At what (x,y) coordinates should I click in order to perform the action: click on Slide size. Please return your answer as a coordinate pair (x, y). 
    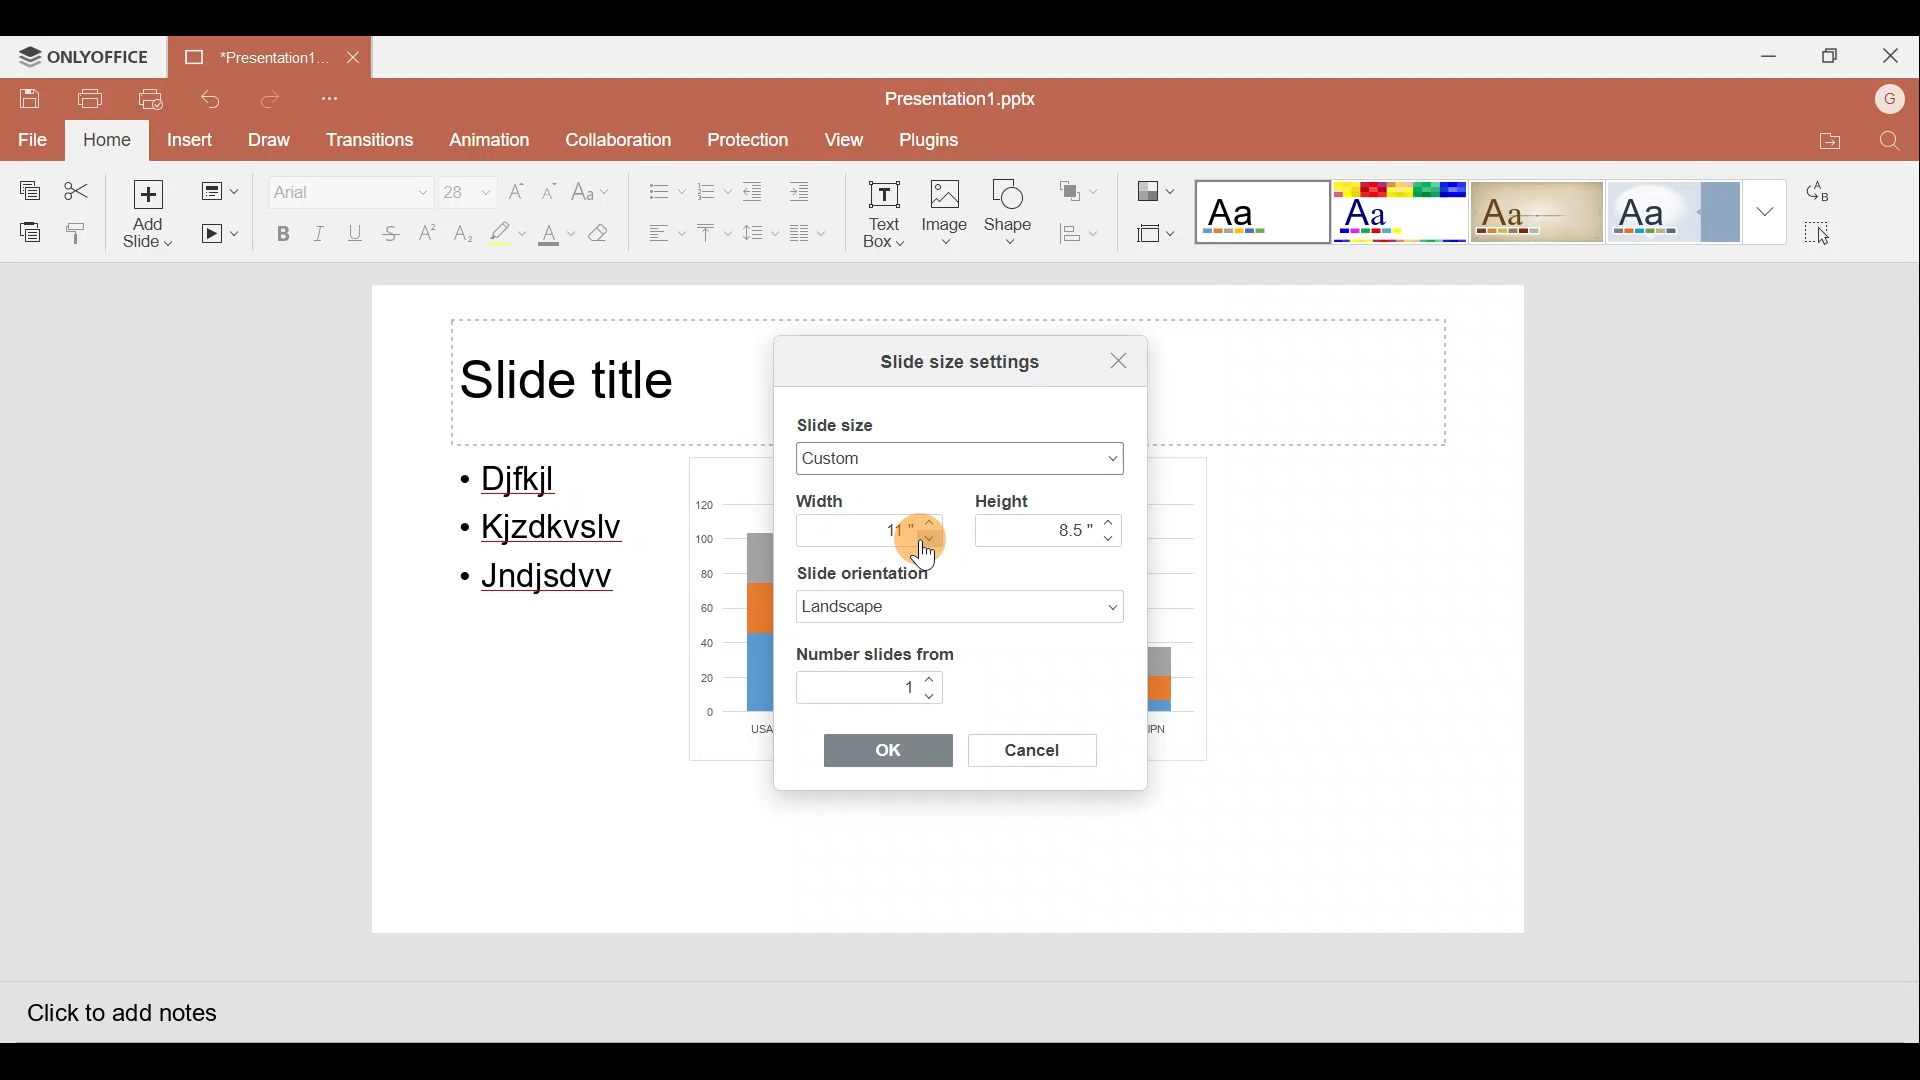
    Looking at the image, I should click on (850, 420).